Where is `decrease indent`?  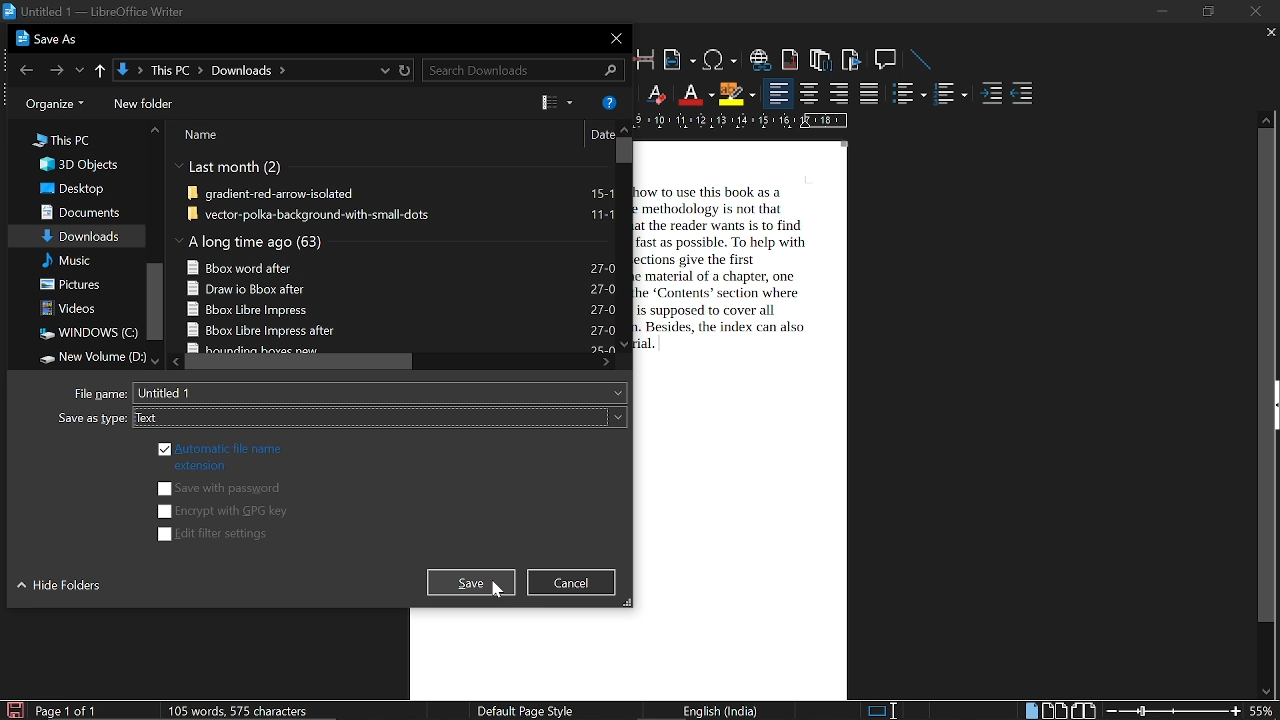
decrease indent is located at coordinates (1022, 94).